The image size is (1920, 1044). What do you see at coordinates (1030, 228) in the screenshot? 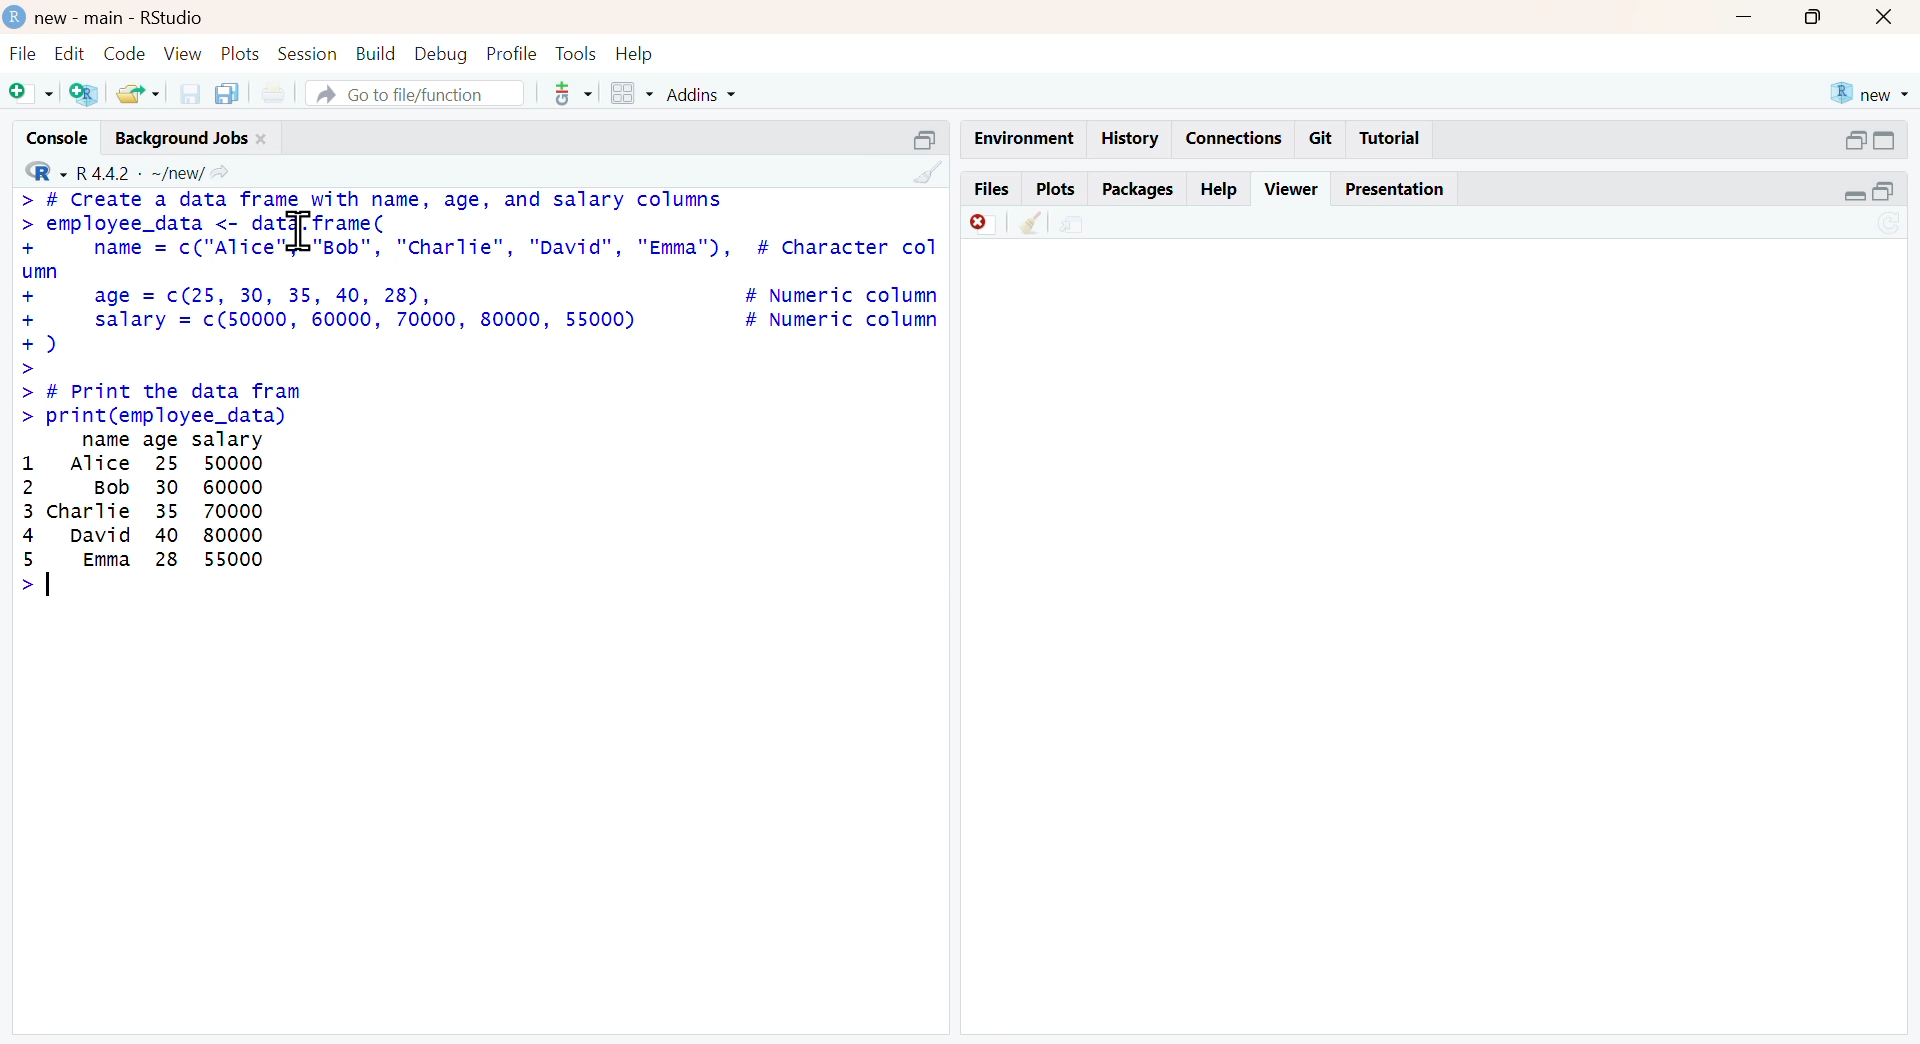
I see `Remove all viewer item` at bounding box center [1030, 228].